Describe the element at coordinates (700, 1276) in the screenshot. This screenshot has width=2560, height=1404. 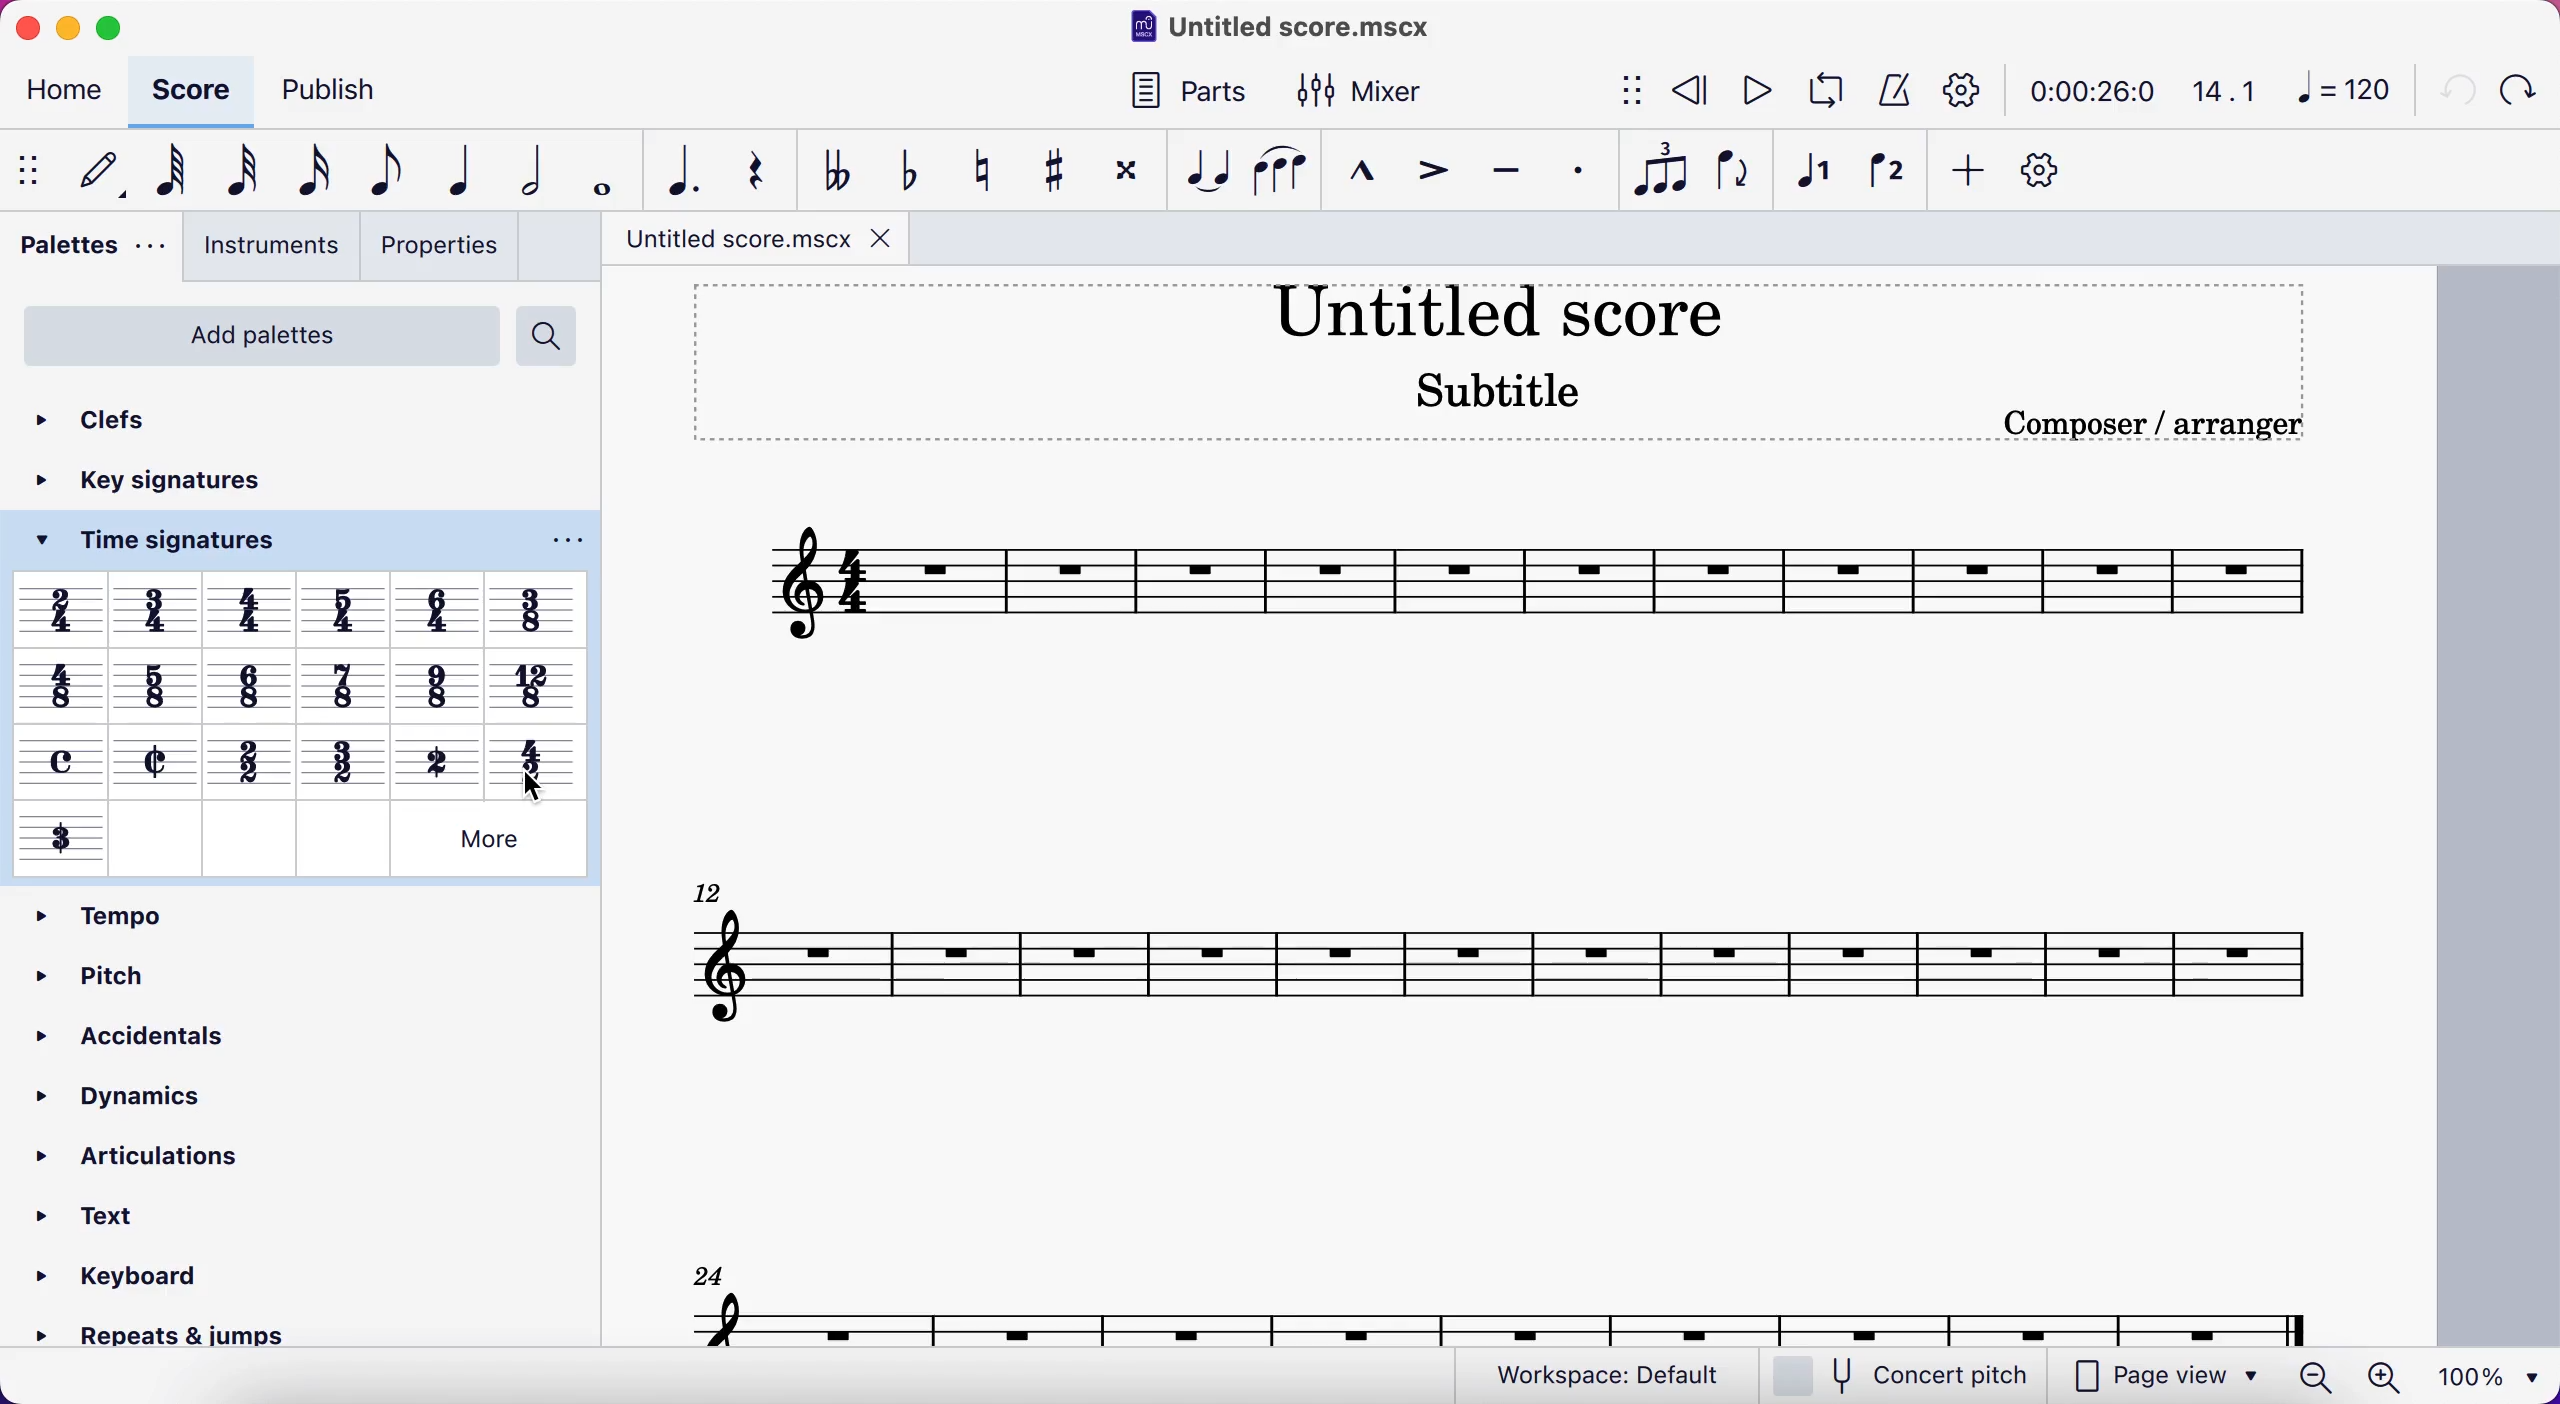
I see `24` at that location.